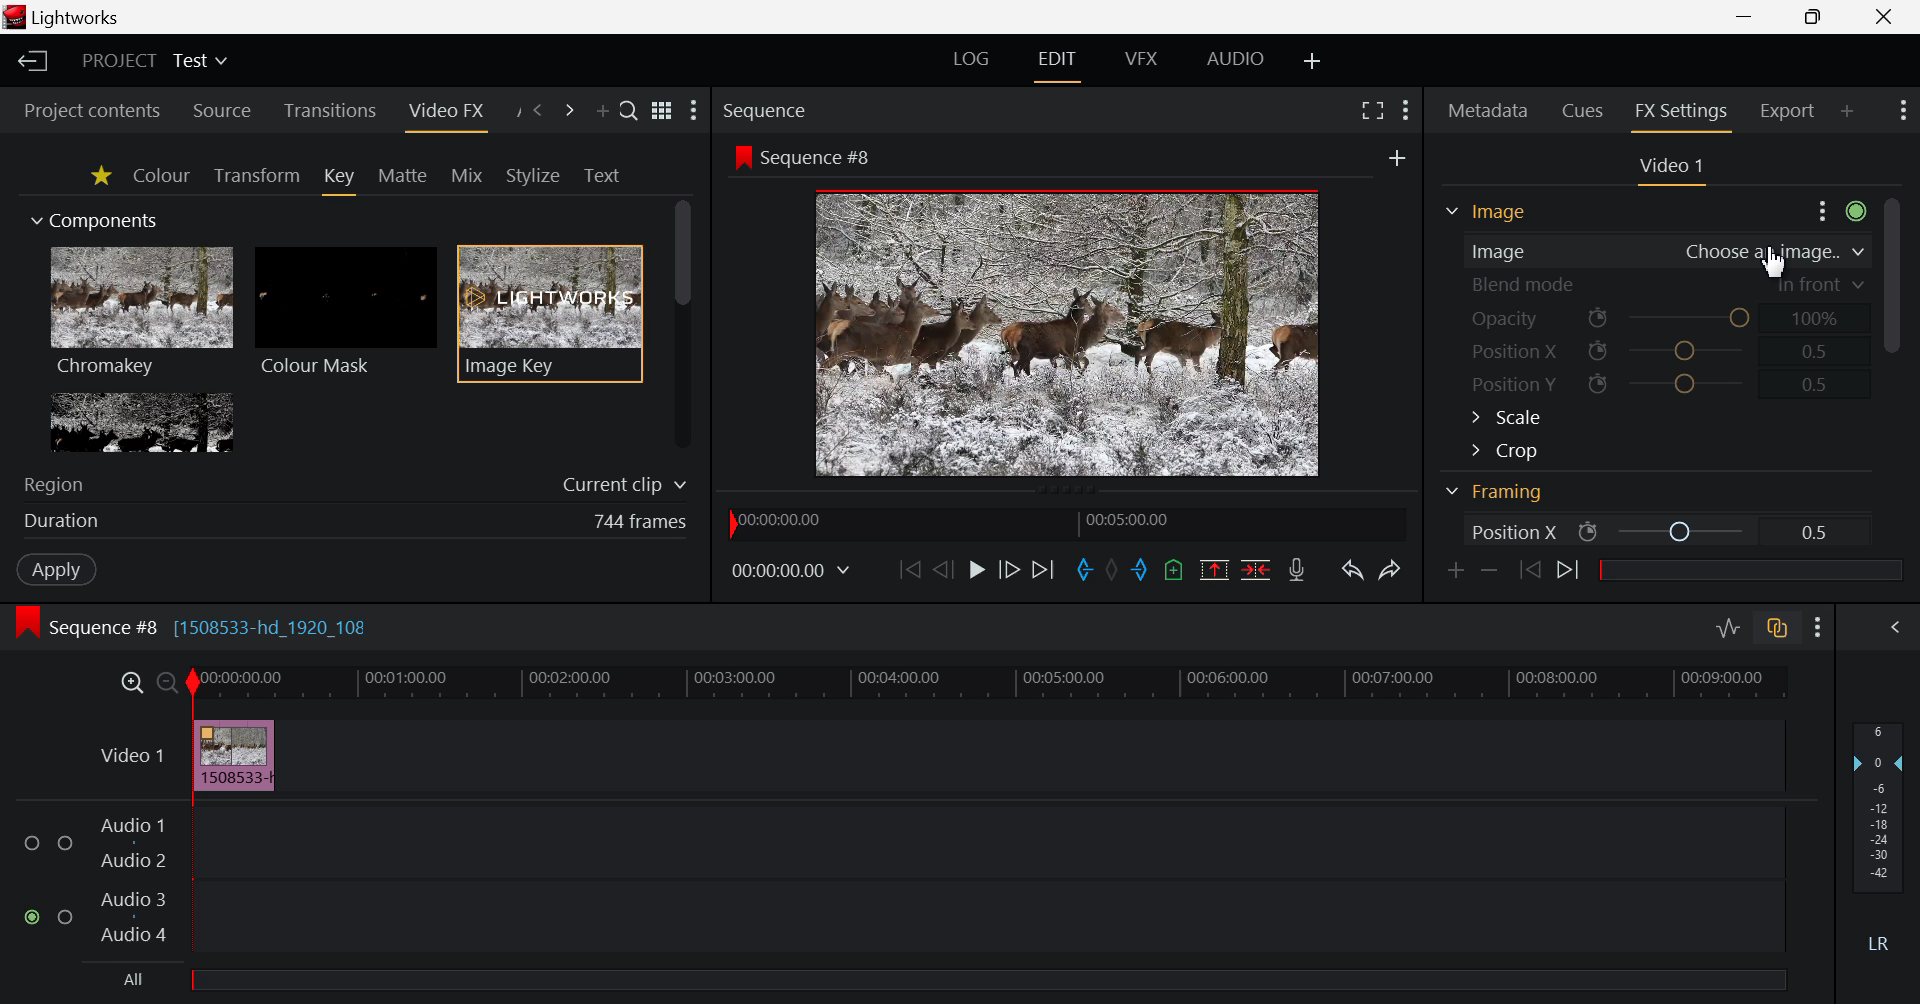  Describe the element at coordinates (1774, 252) in the screenshot. I see `choose an image` at that location.